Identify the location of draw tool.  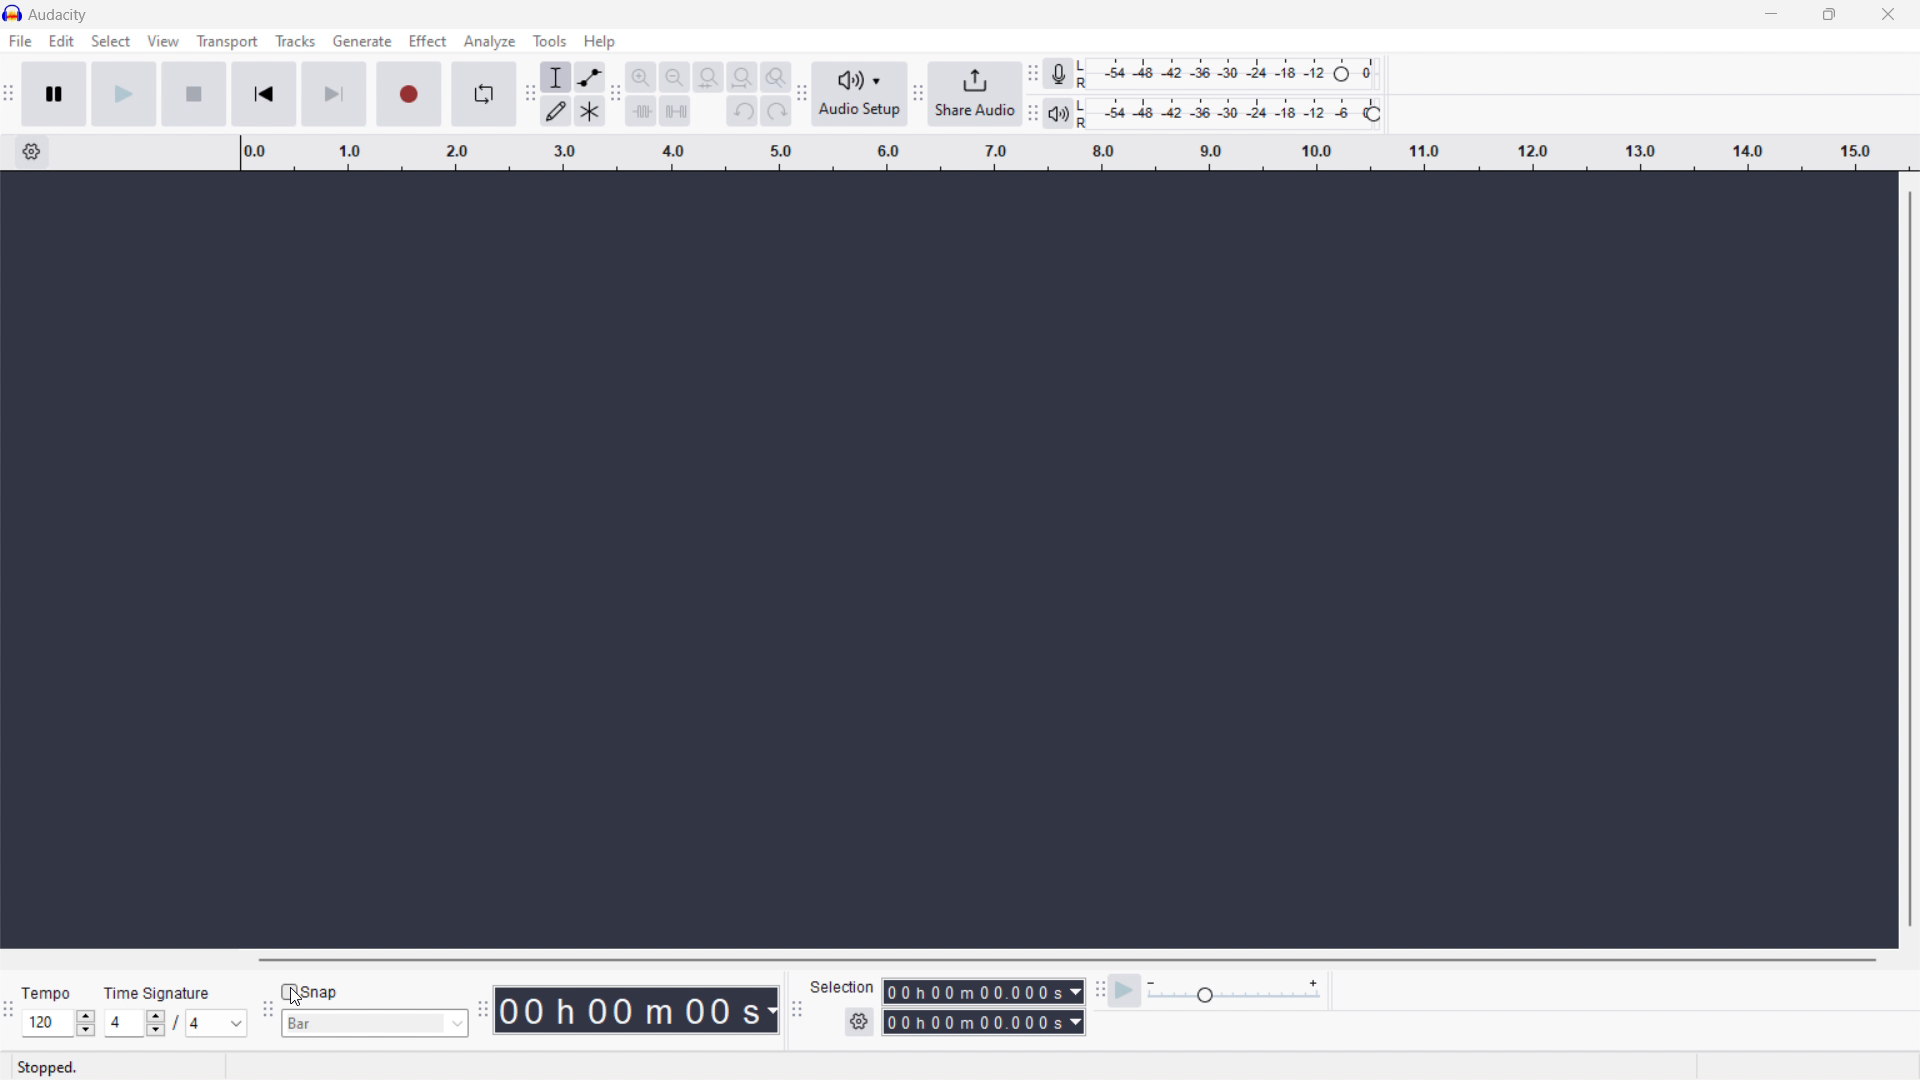
(555, 112).